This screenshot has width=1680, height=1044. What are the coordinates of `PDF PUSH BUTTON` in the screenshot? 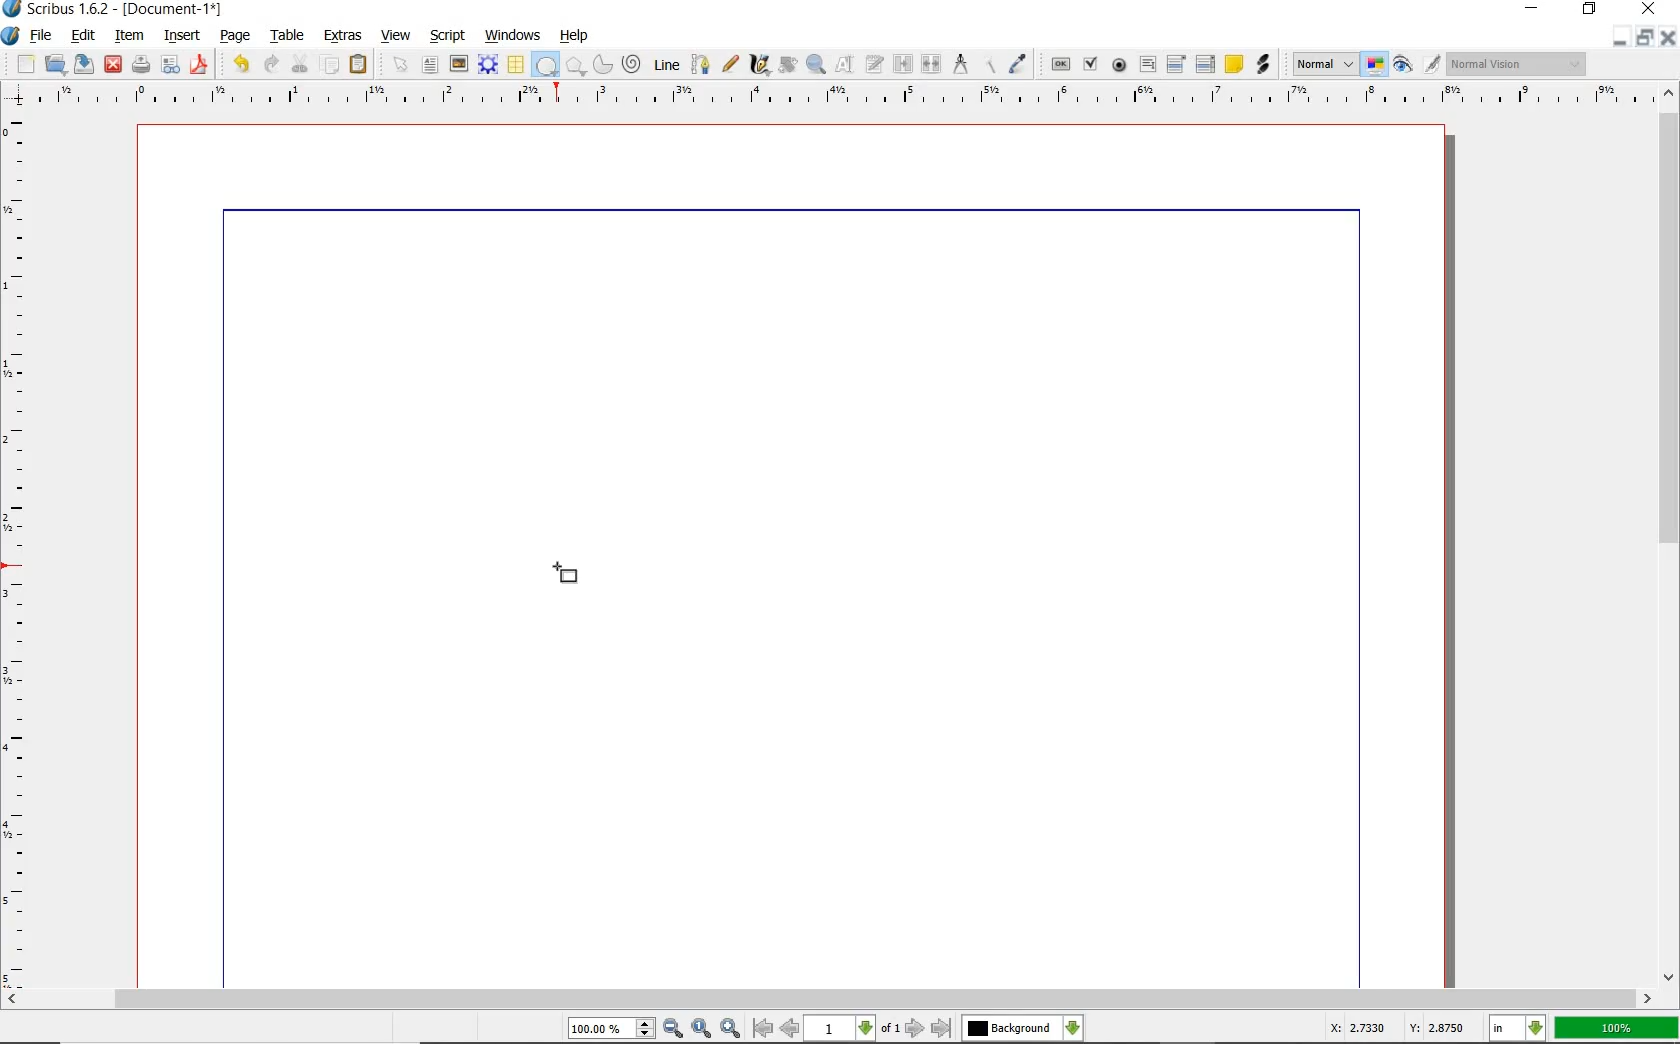 It's located at (1059, 65).